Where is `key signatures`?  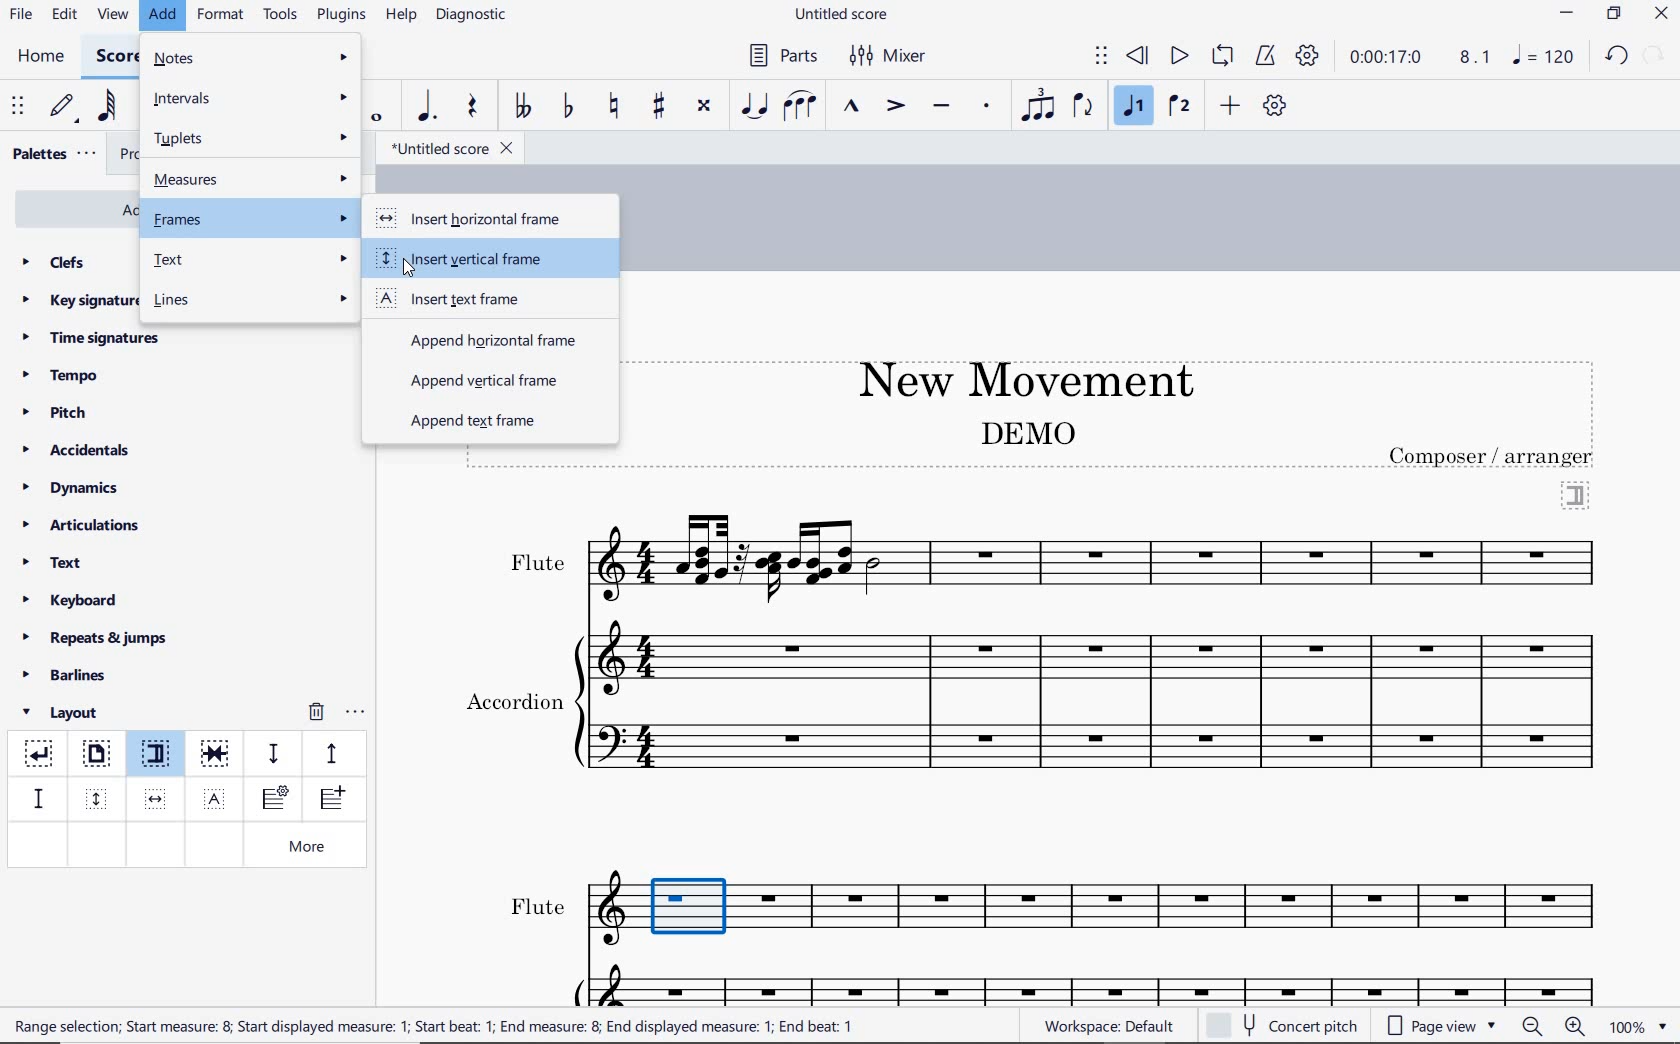 key signatures is located at coordinates (77, 299).